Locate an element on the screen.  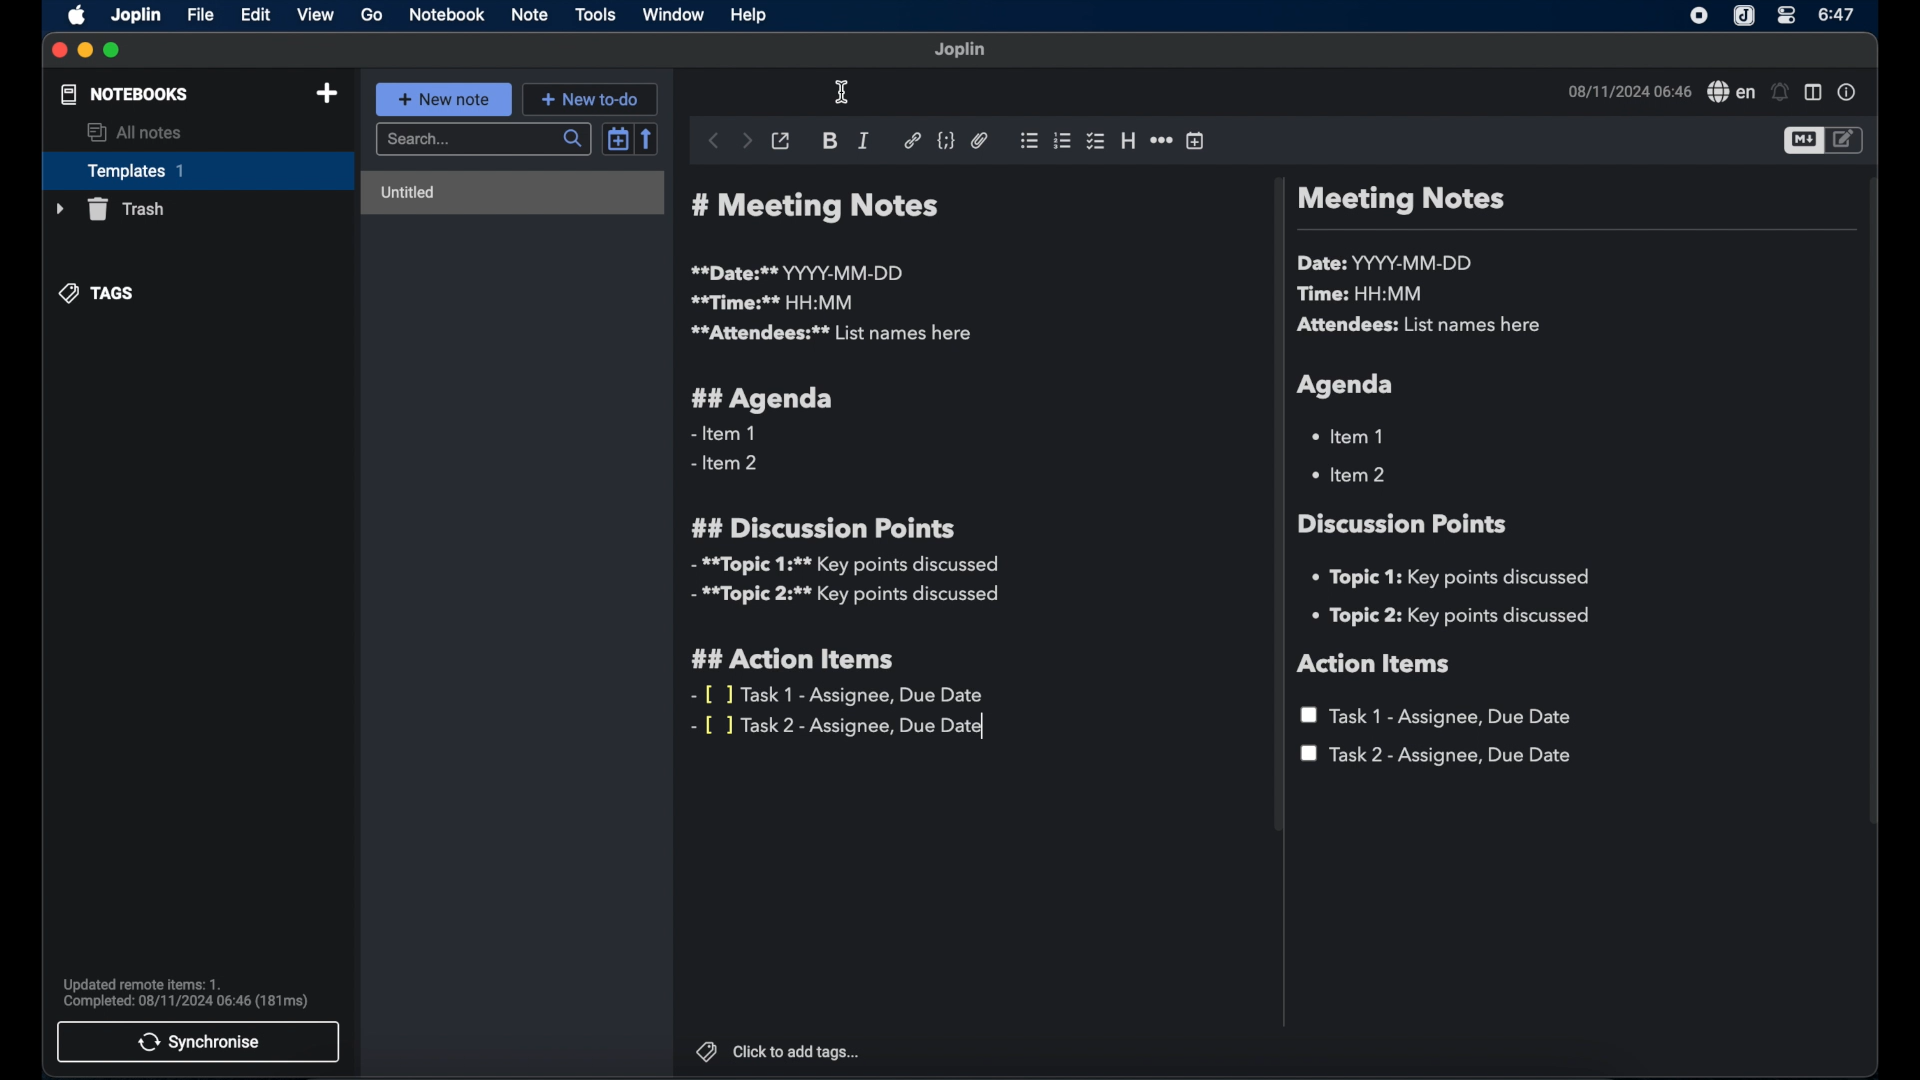
topic 1: key points discussed is located at coordinates (1458, 577).